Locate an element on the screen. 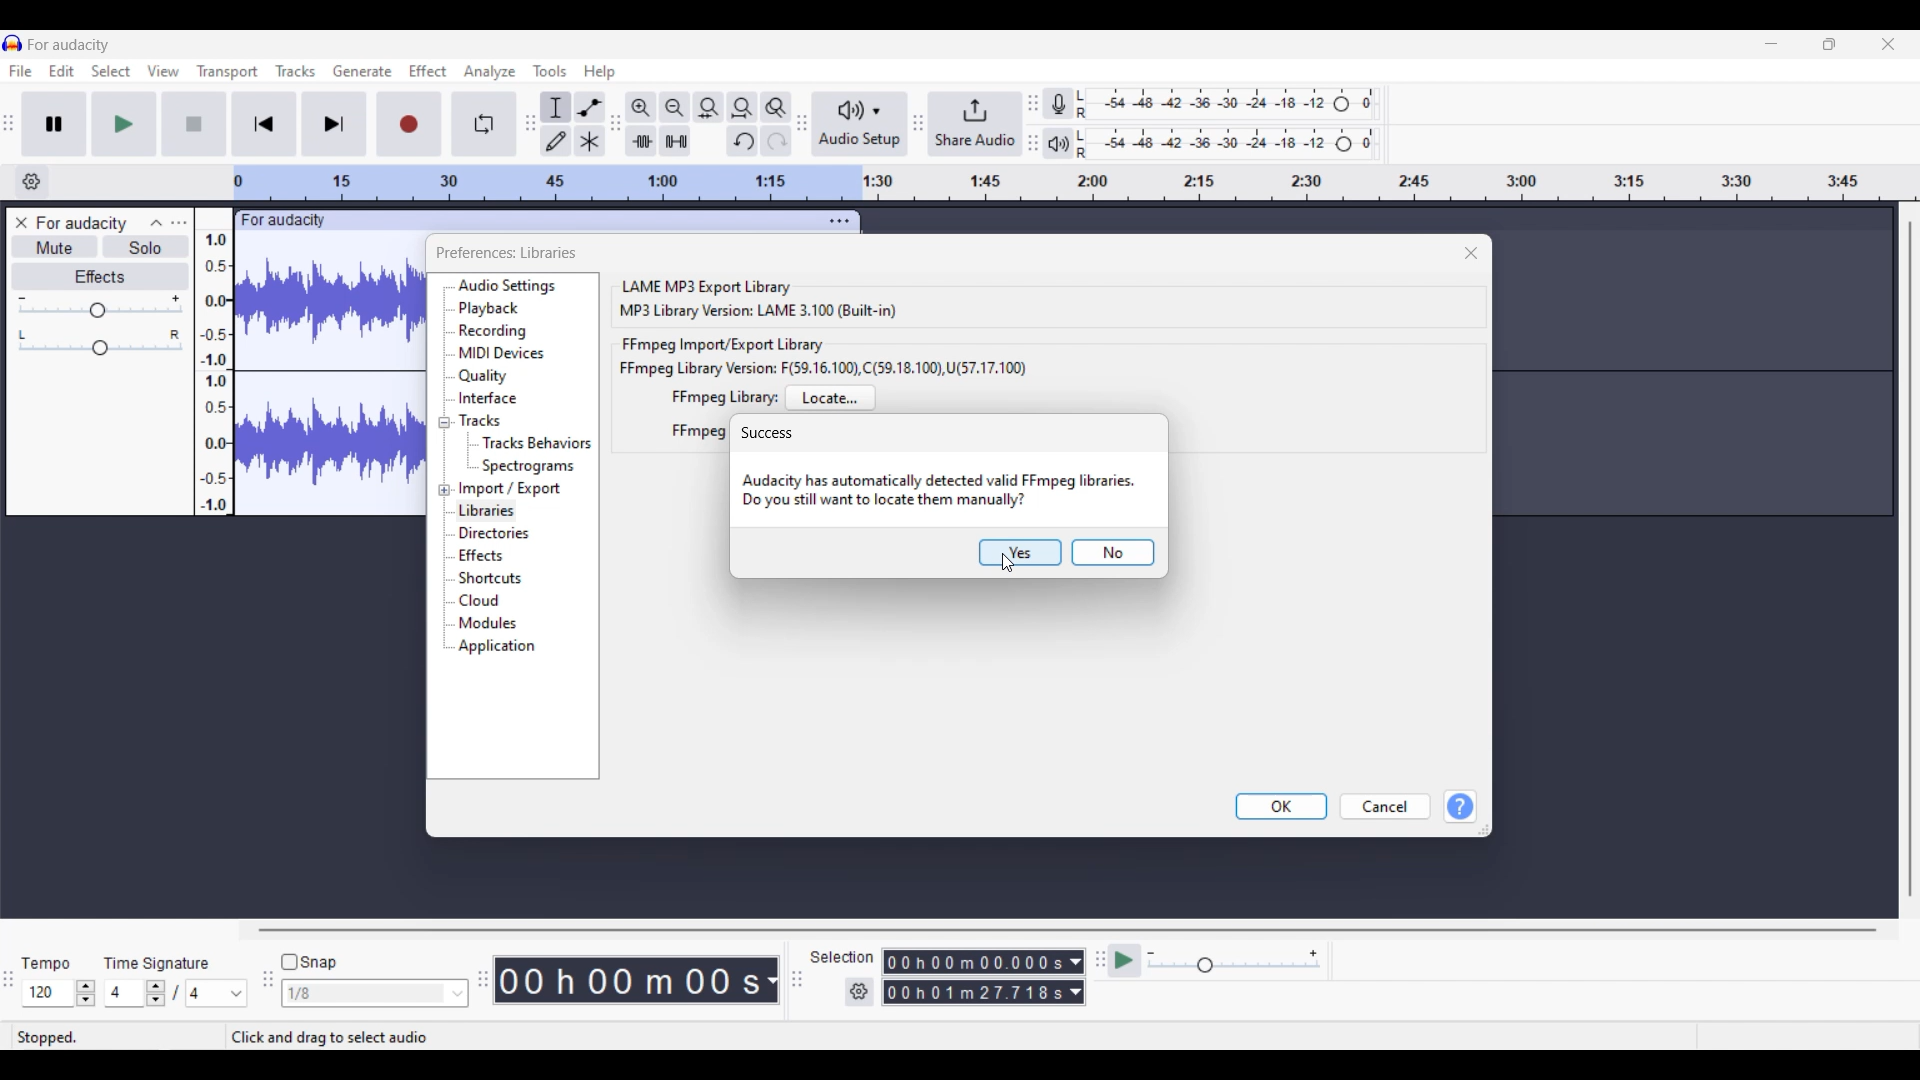 The image size is (1920, 1080). Directories  is located at coordinates (499, 534).